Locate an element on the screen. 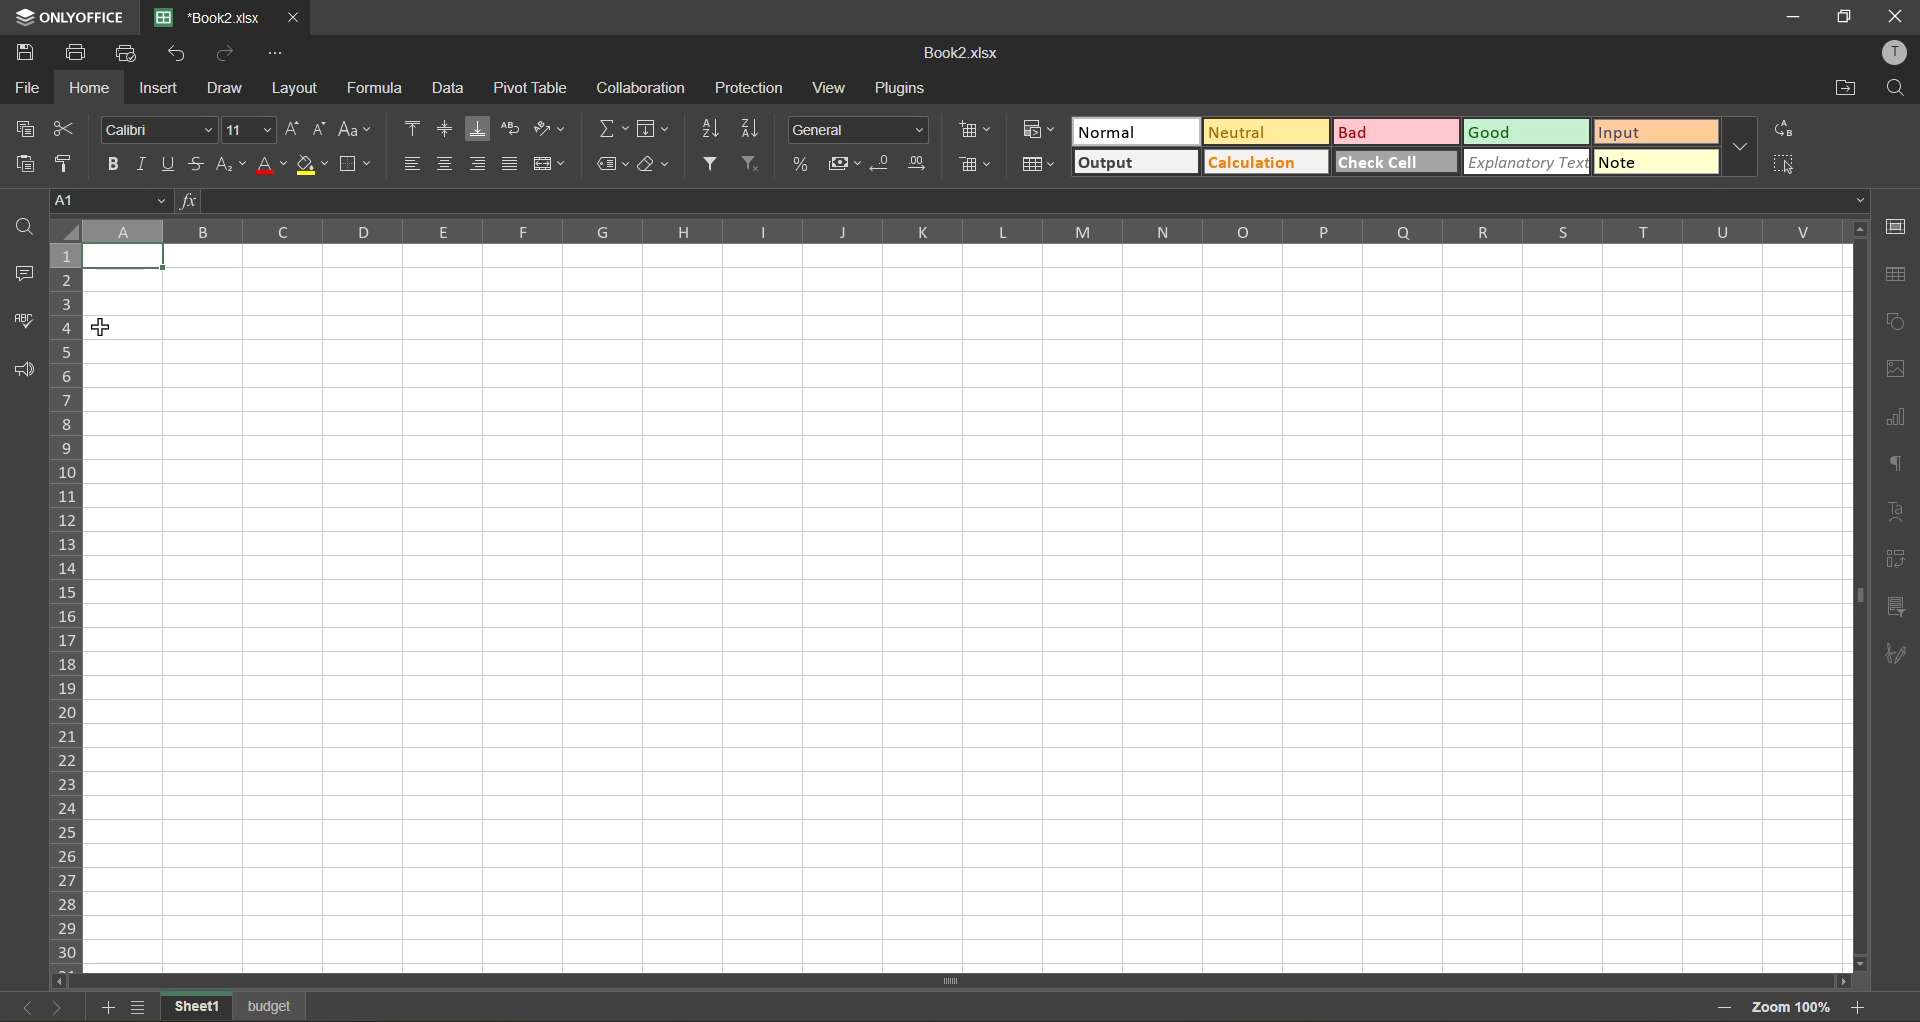 Image resolution: width=1920 pixels, height=1022 pixels. merge and center is located at coordinates (548, 163).